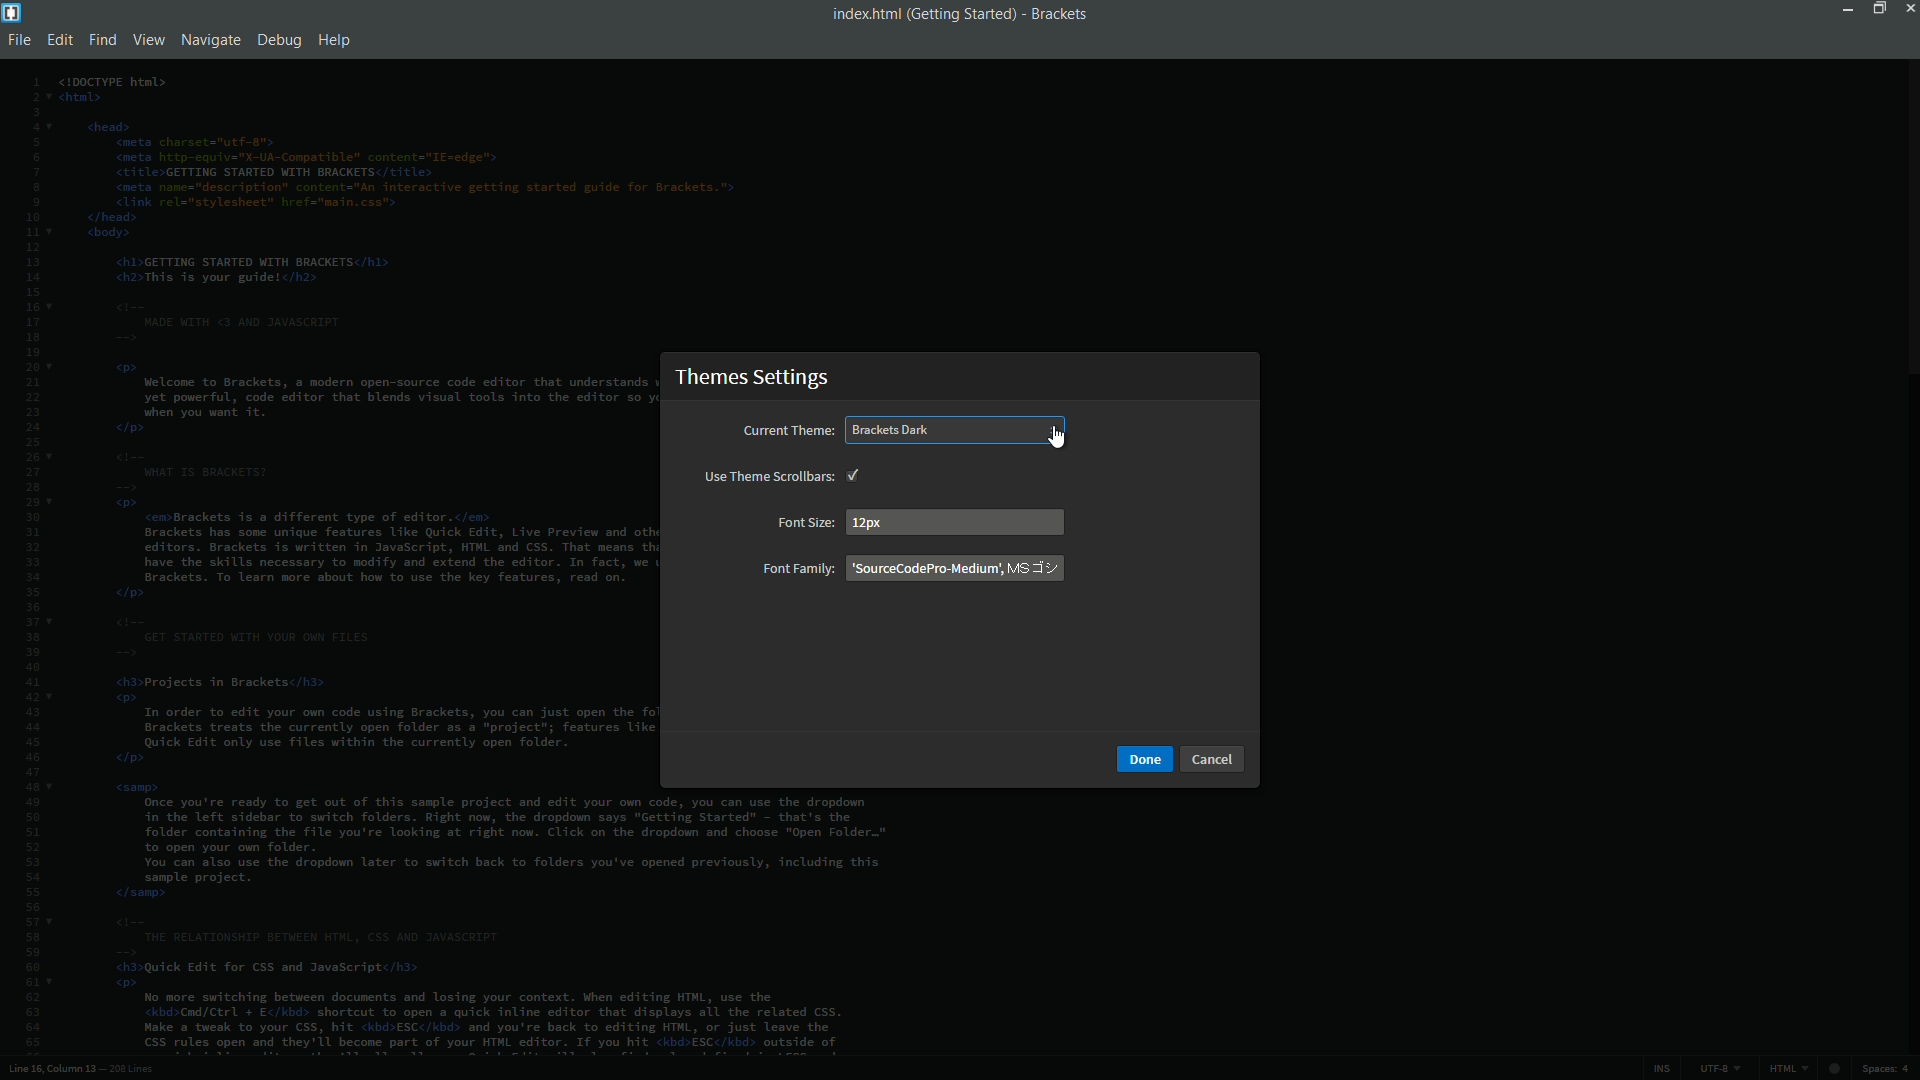  Describe the element at coordinates (12, 11) in the screenshot. I see `app icon` at that location.